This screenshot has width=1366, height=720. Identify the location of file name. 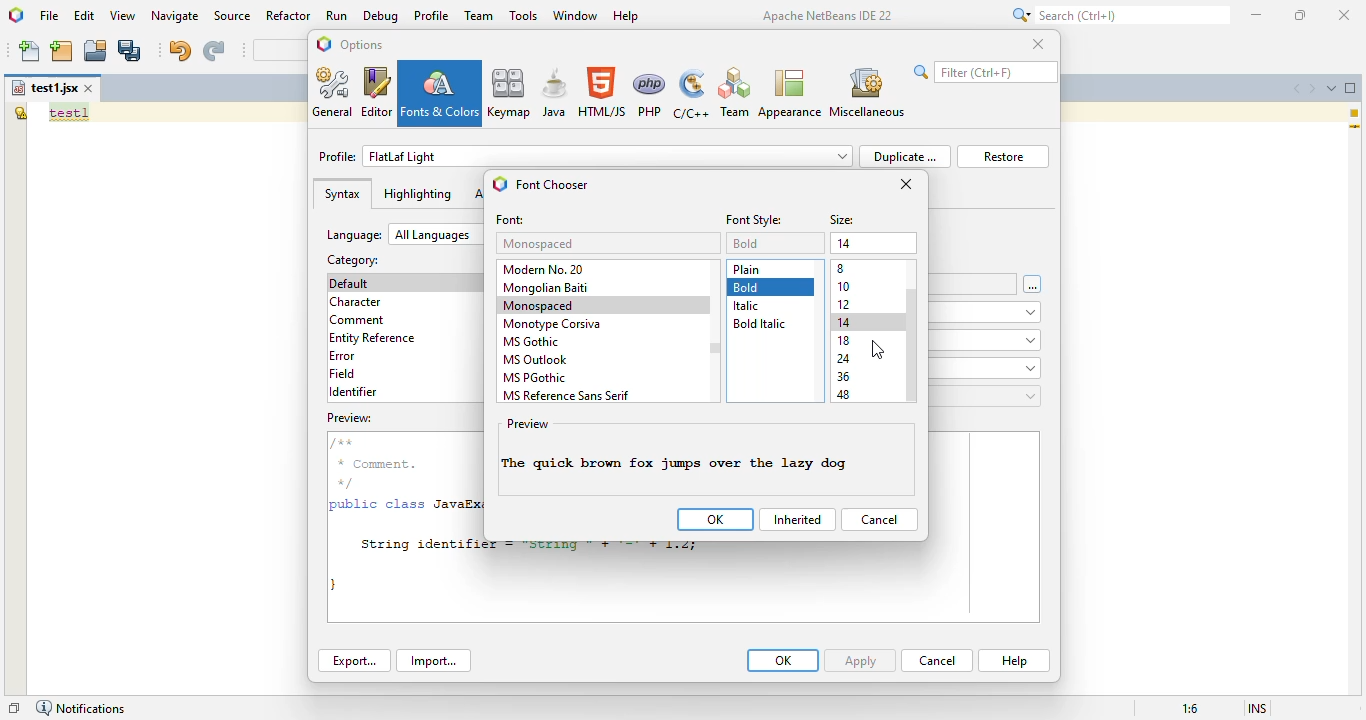
(44, 88).